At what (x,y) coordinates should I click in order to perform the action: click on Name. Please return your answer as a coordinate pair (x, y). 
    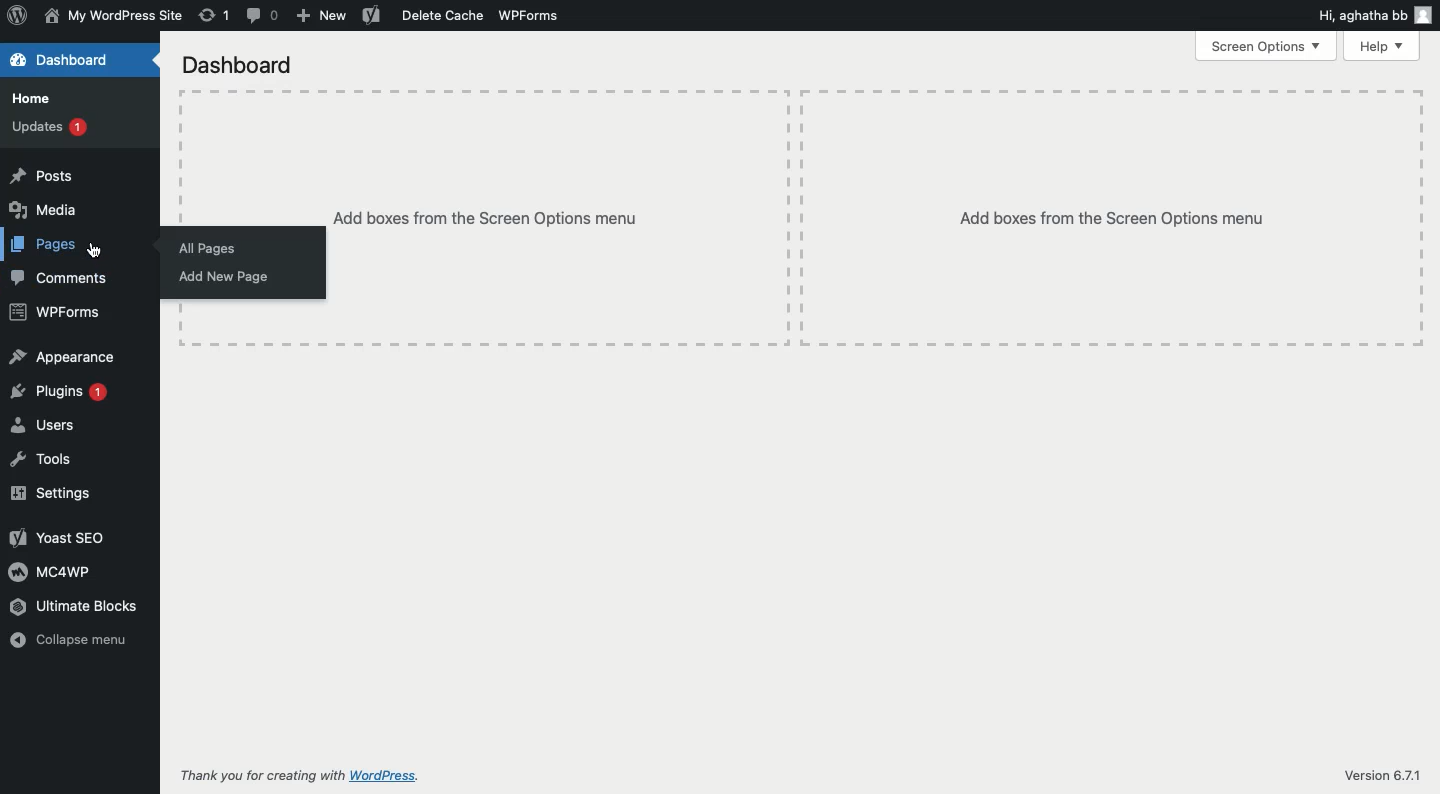
    Looking at the image, I should click on (113, 17).